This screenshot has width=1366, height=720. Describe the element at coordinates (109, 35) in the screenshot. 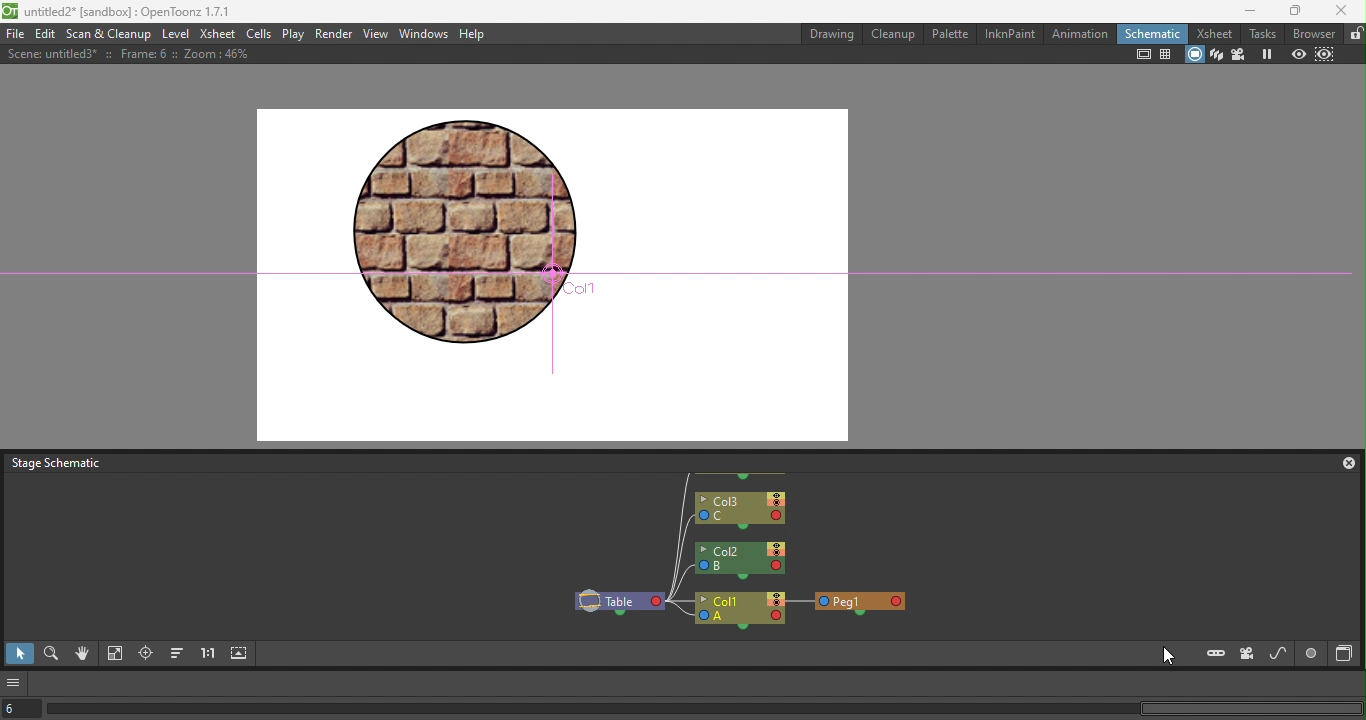

I see `Scan & Cleanup` at that location.